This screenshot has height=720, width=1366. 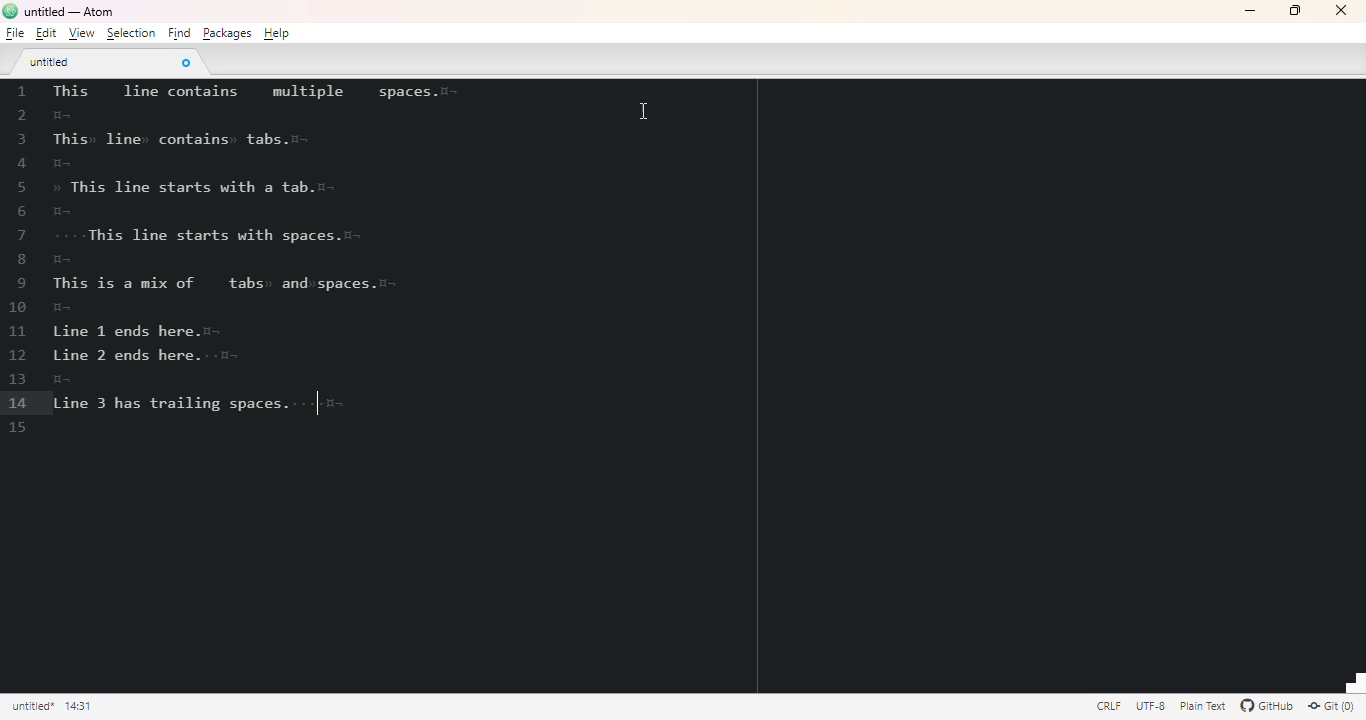 What do you see at coordinates (326, 188) in the screenshot?
I see `invisible character` at bounding box center [326, 188].